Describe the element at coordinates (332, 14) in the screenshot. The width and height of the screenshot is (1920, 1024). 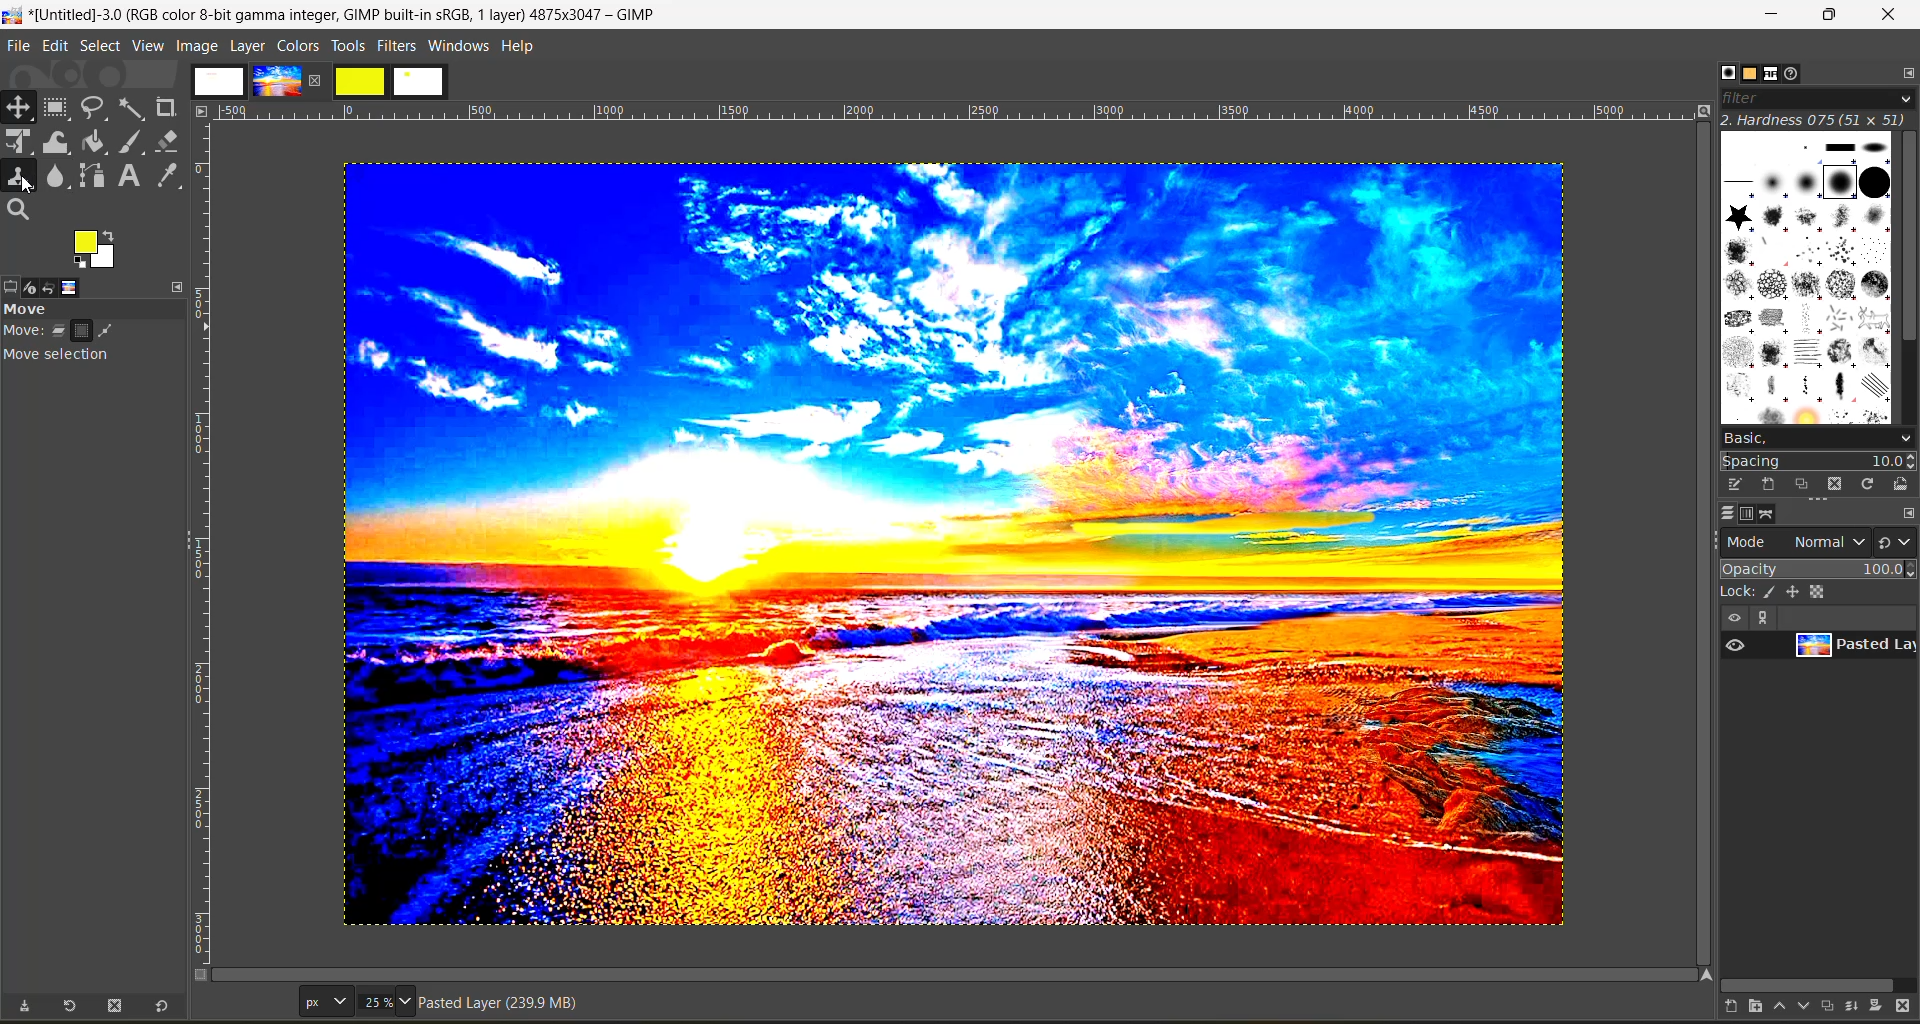
I see `app name and file name` at that location.